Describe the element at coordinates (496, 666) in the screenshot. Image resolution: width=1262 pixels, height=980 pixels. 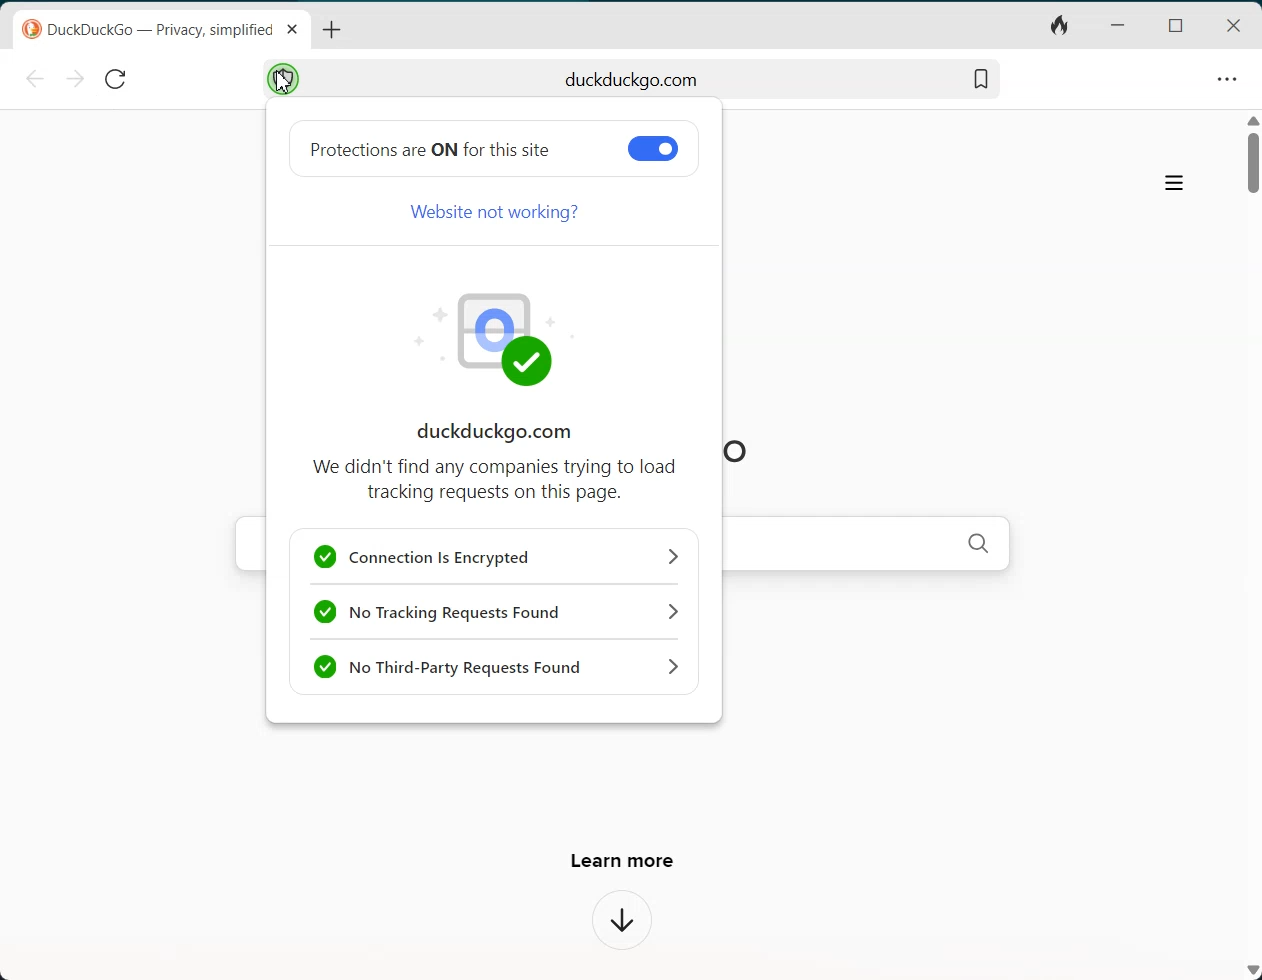
I see `no Third-Party request found` at that location.